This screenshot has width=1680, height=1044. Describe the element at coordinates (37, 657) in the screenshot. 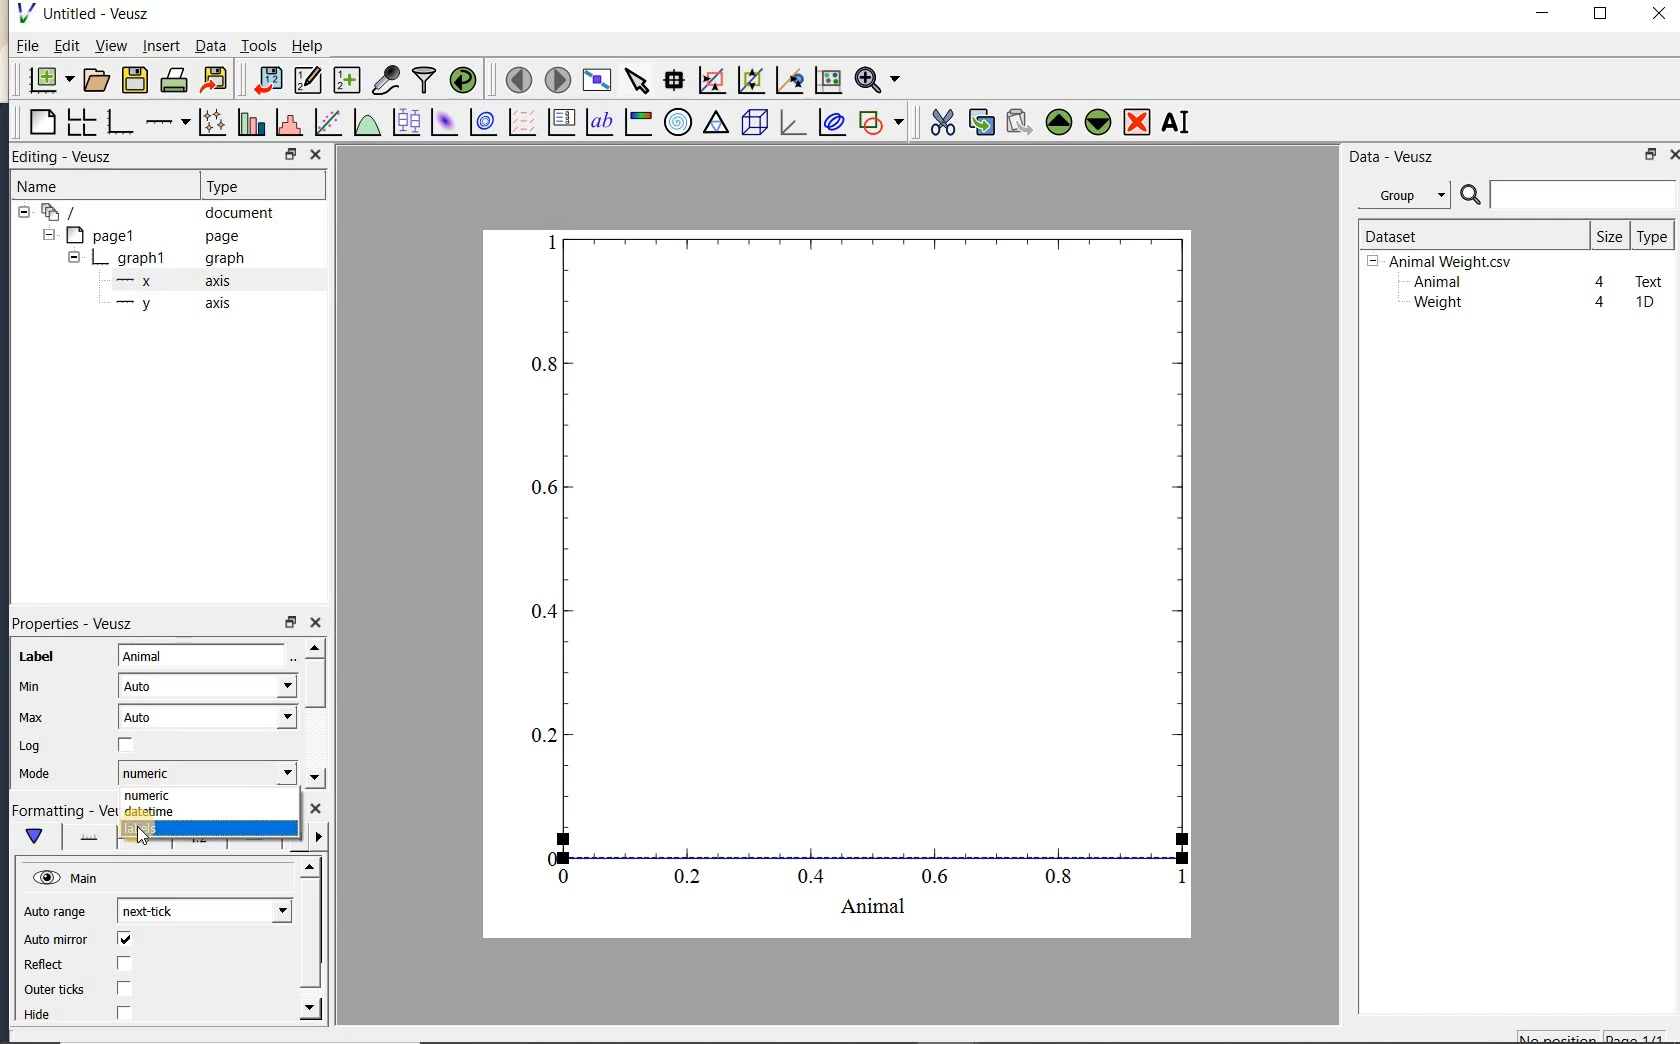

I see `Label` at that location.